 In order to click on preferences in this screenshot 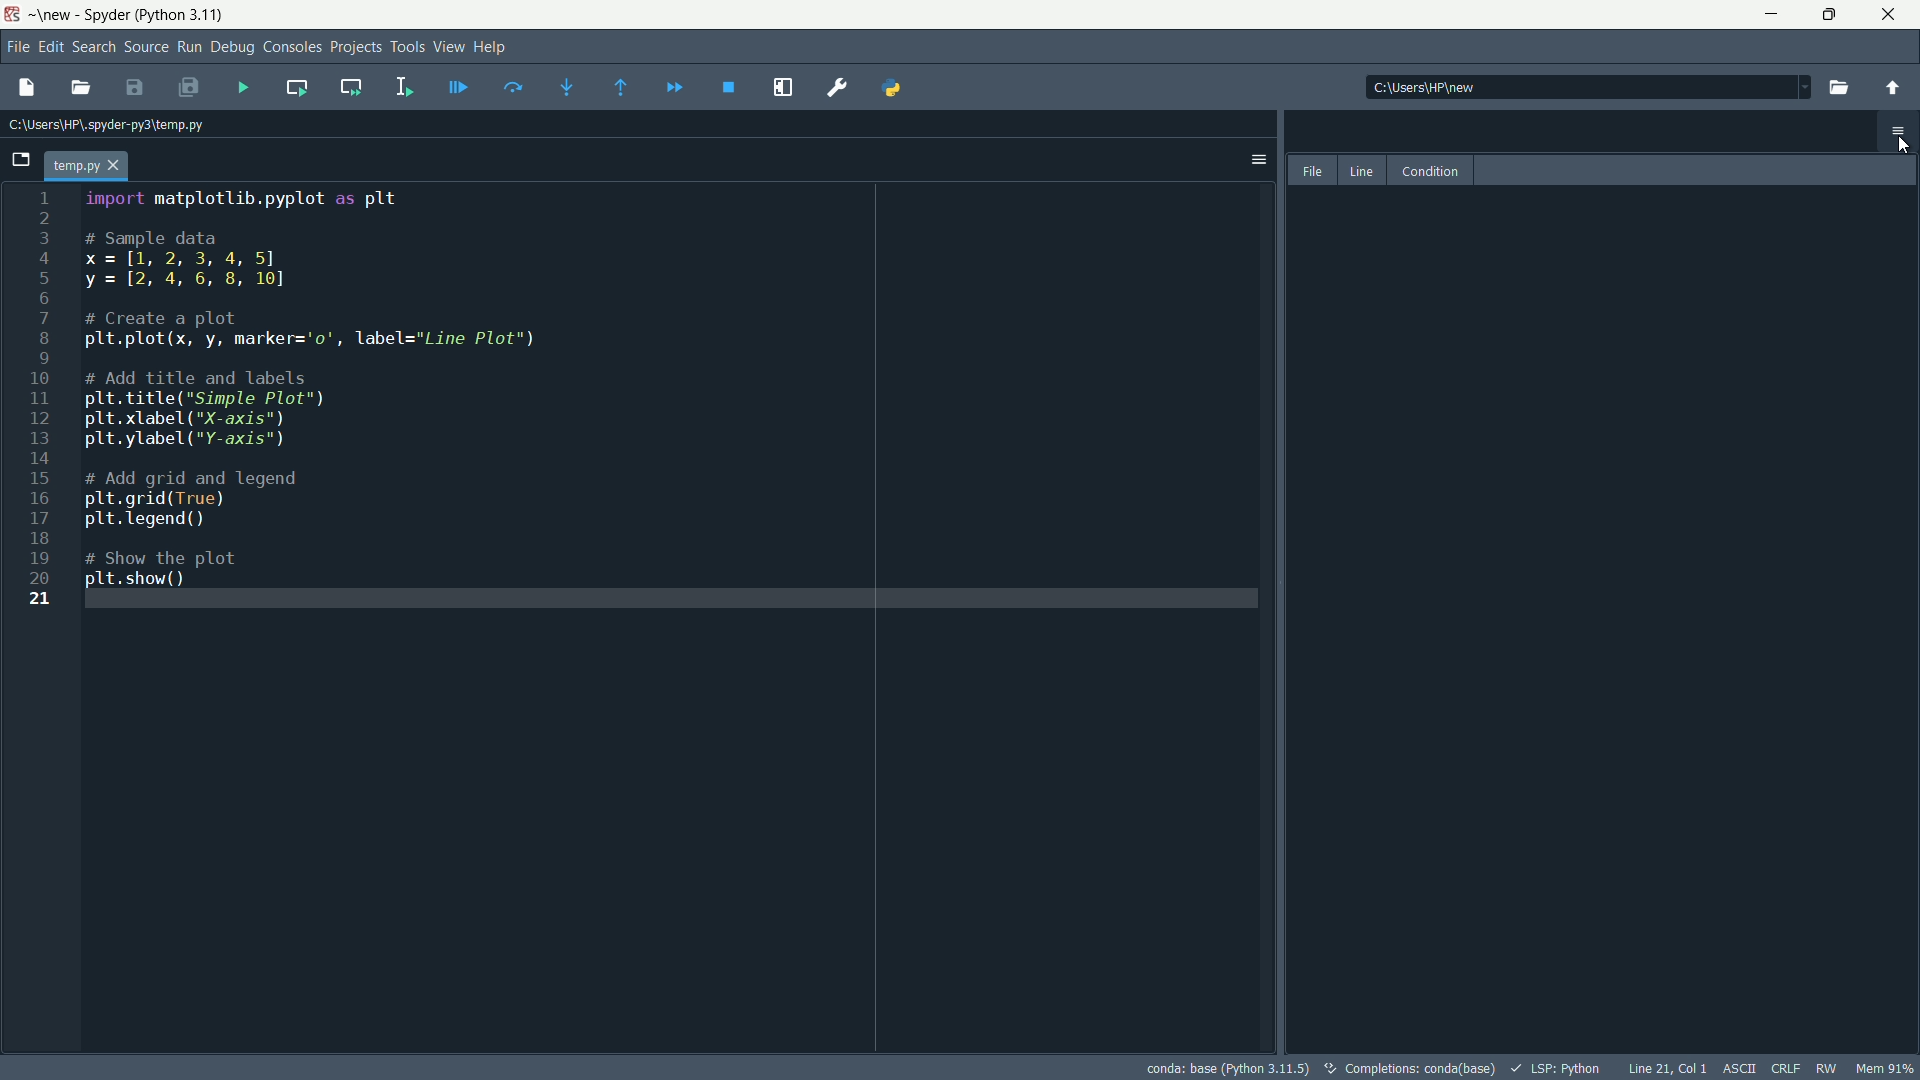, I will do `click(838, 86)`.